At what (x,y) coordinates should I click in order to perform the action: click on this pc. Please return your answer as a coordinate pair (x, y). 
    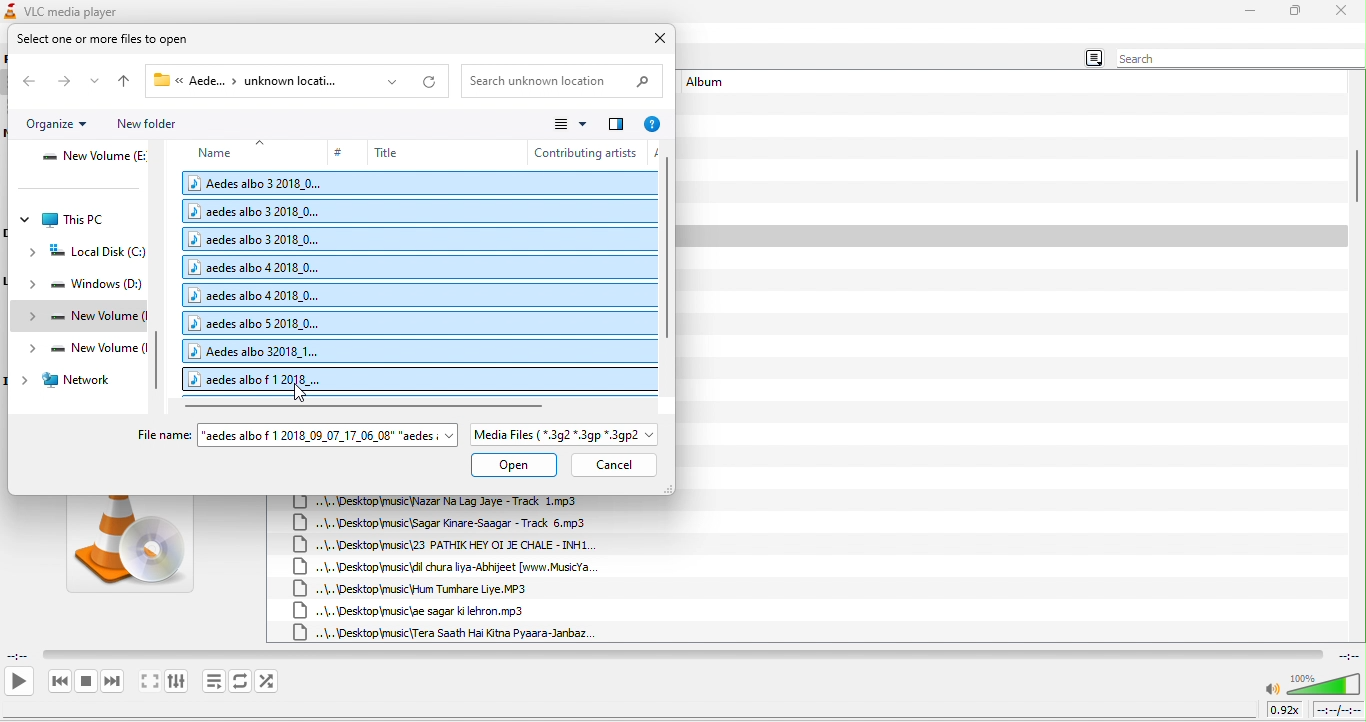
    Looking at the image, I should click on (65, 220).